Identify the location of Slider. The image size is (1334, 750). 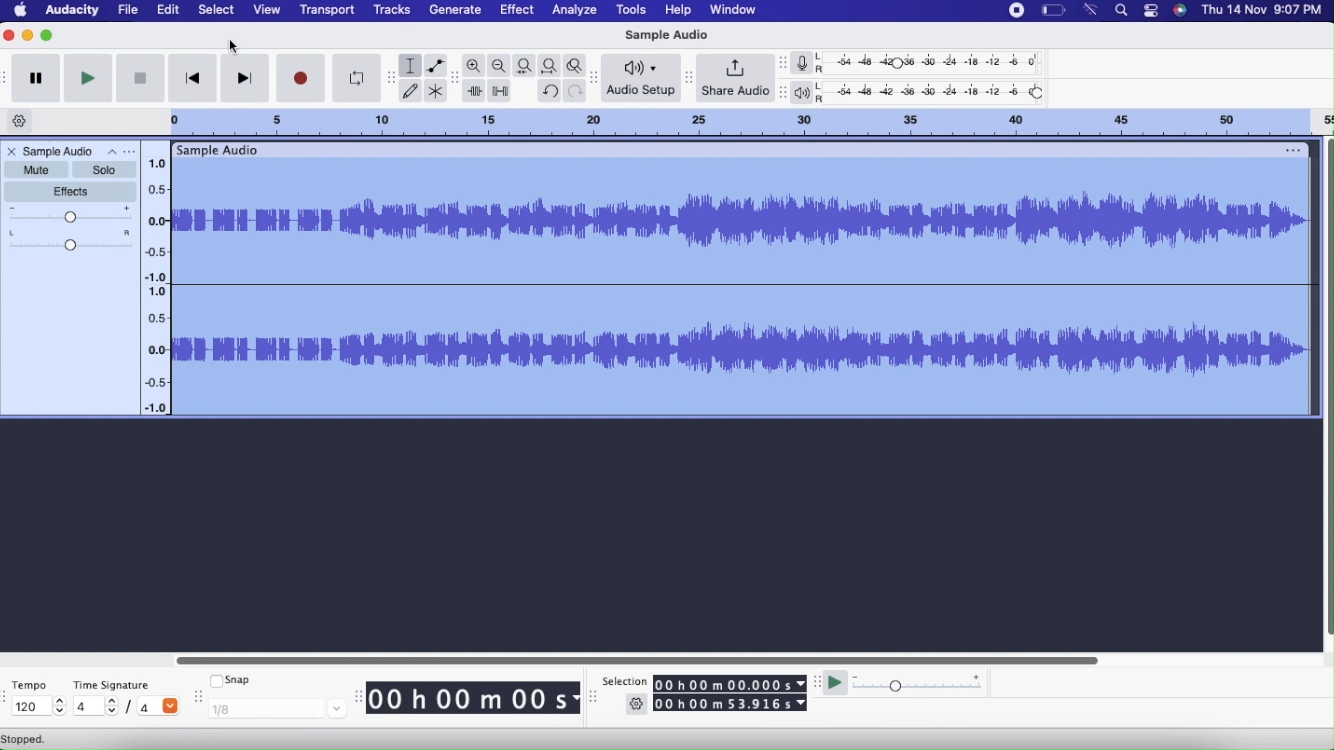
(638, 657).